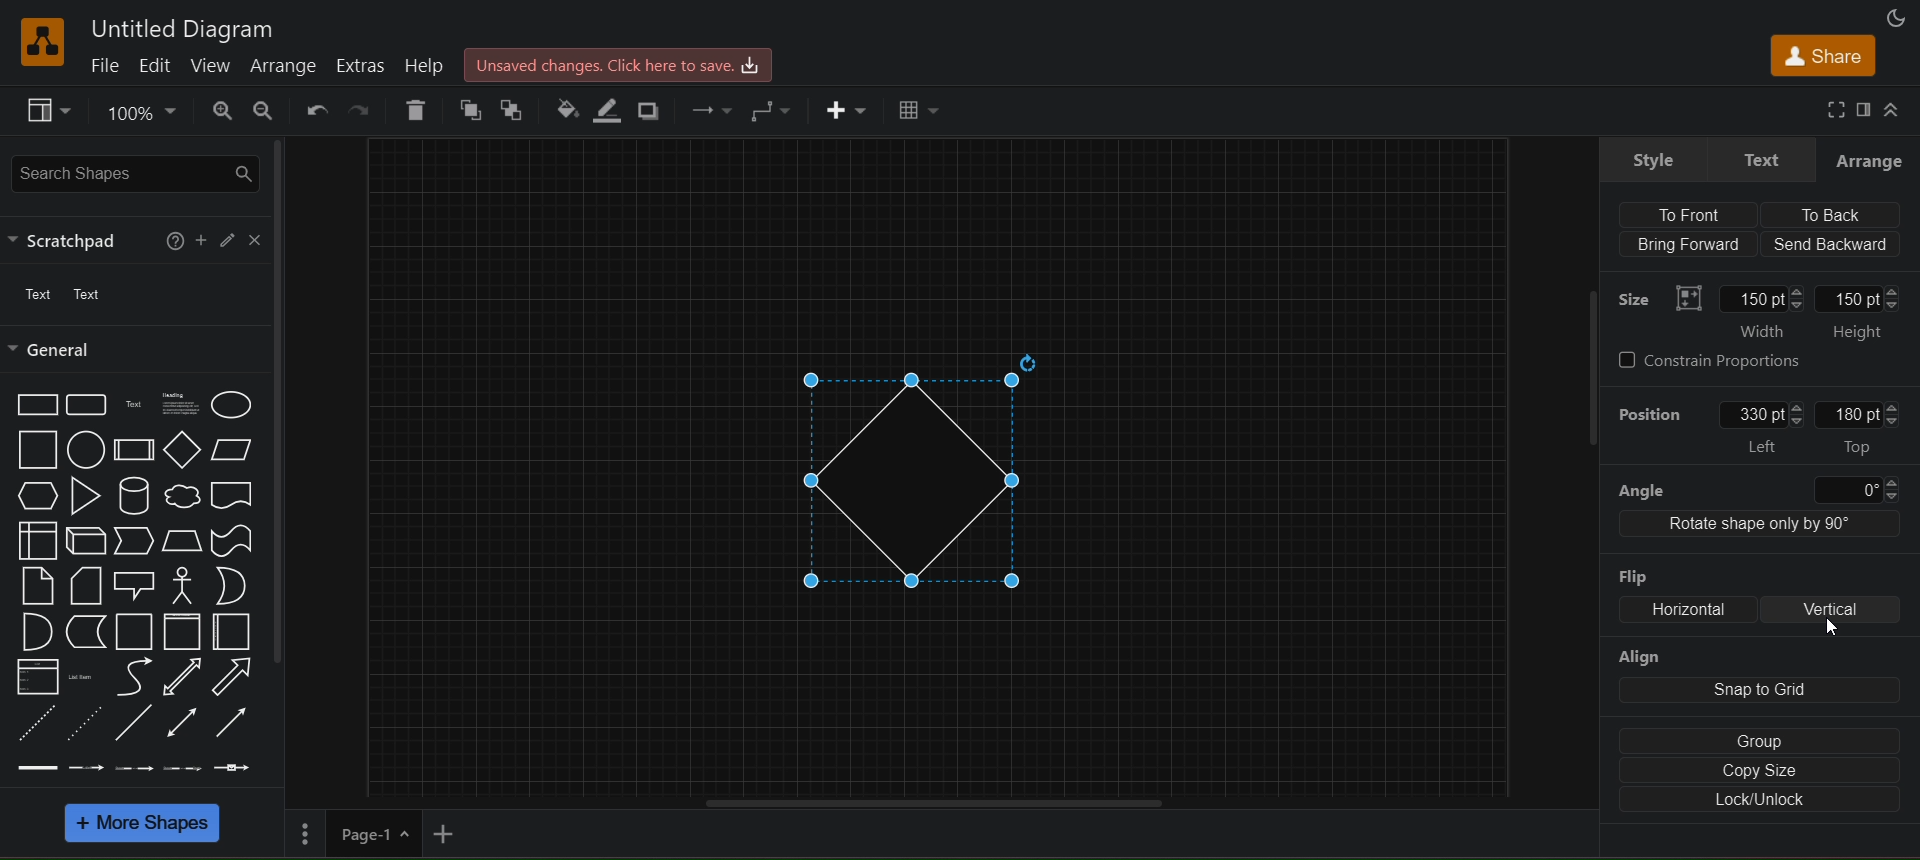 This screenshot has width=1920, height=860. What do you see at coordinates (848, 111) in the screenshot?
I see `insert` at bounding box center [848, 111].